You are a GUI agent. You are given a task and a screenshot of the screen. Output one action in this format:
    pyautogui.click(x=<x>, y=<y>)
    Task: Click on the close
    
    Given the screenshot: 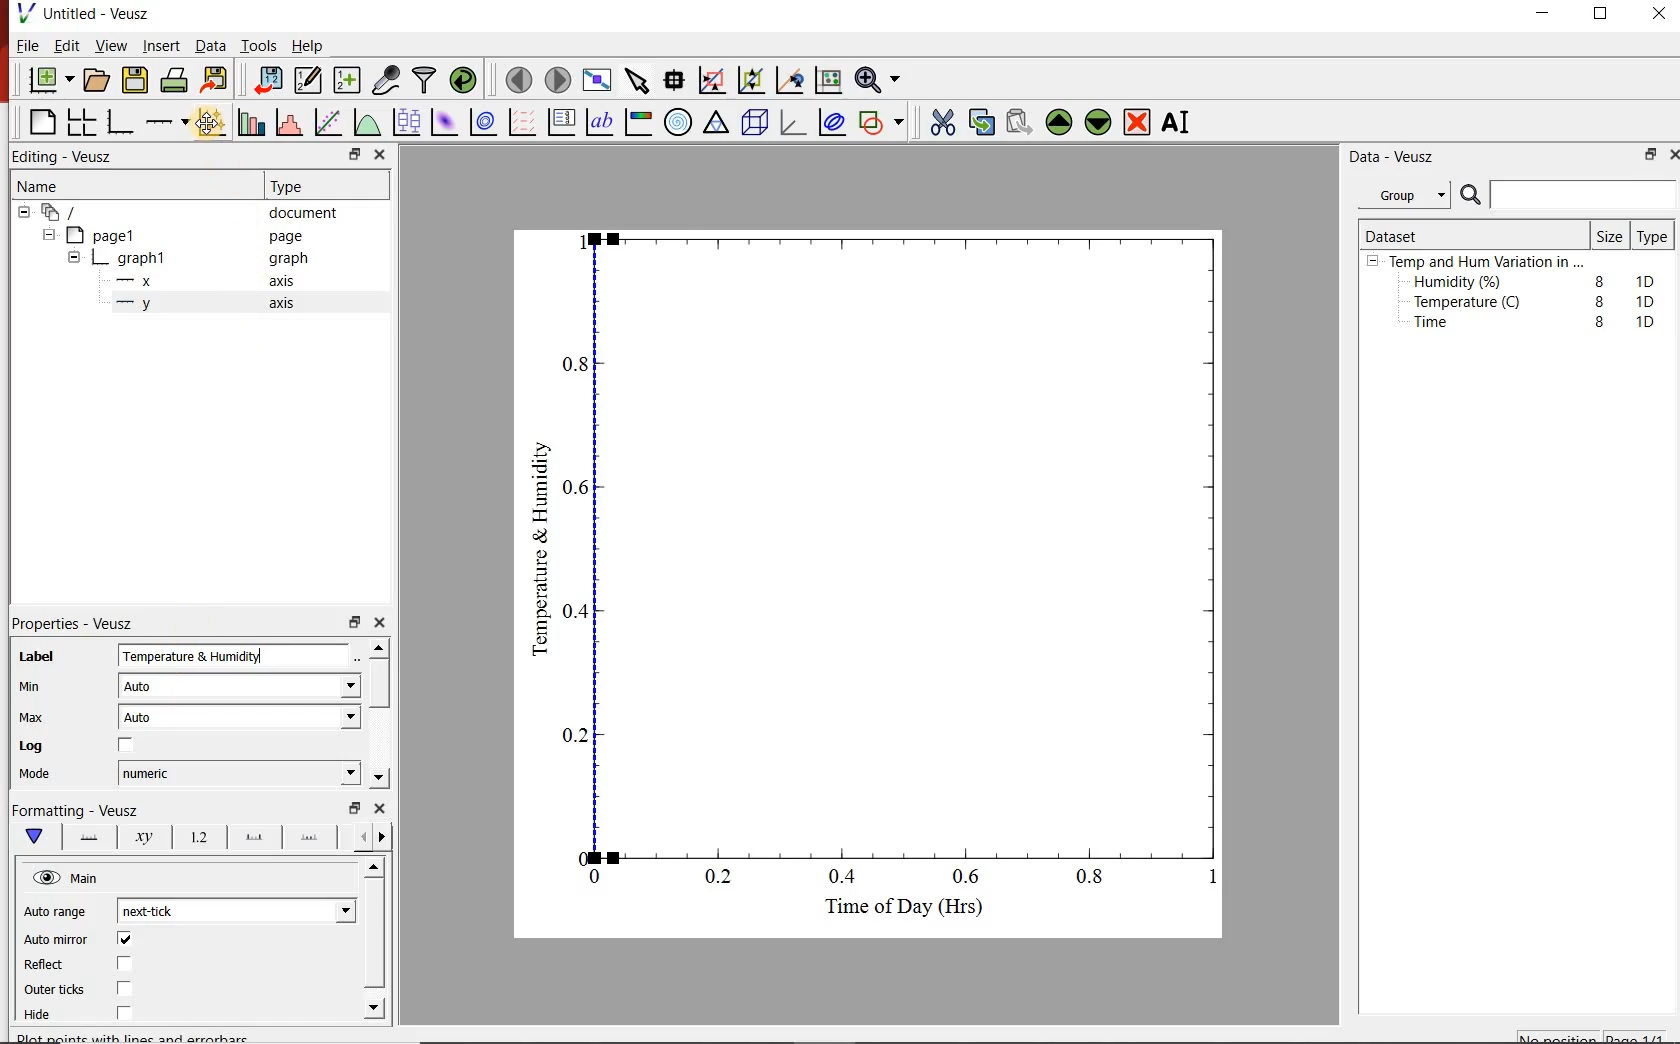 What is the action you would take?
    pyautogui.click(x=1670, y=154)
    